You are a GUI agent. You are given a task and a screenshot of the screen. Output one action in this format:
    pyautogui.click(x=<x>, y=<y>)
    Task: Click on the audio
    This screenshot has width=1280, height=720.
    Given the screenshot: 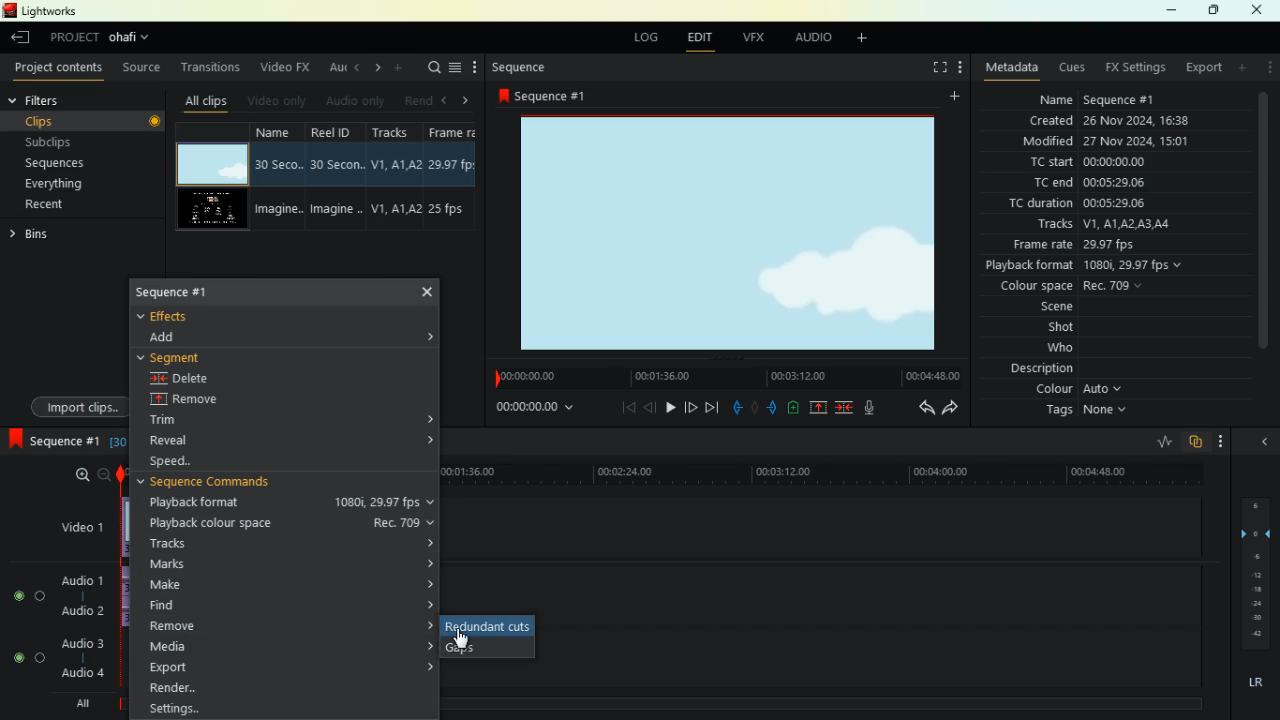 What is the action you would take?
    pyautogui.click(x=808, y=37)
    